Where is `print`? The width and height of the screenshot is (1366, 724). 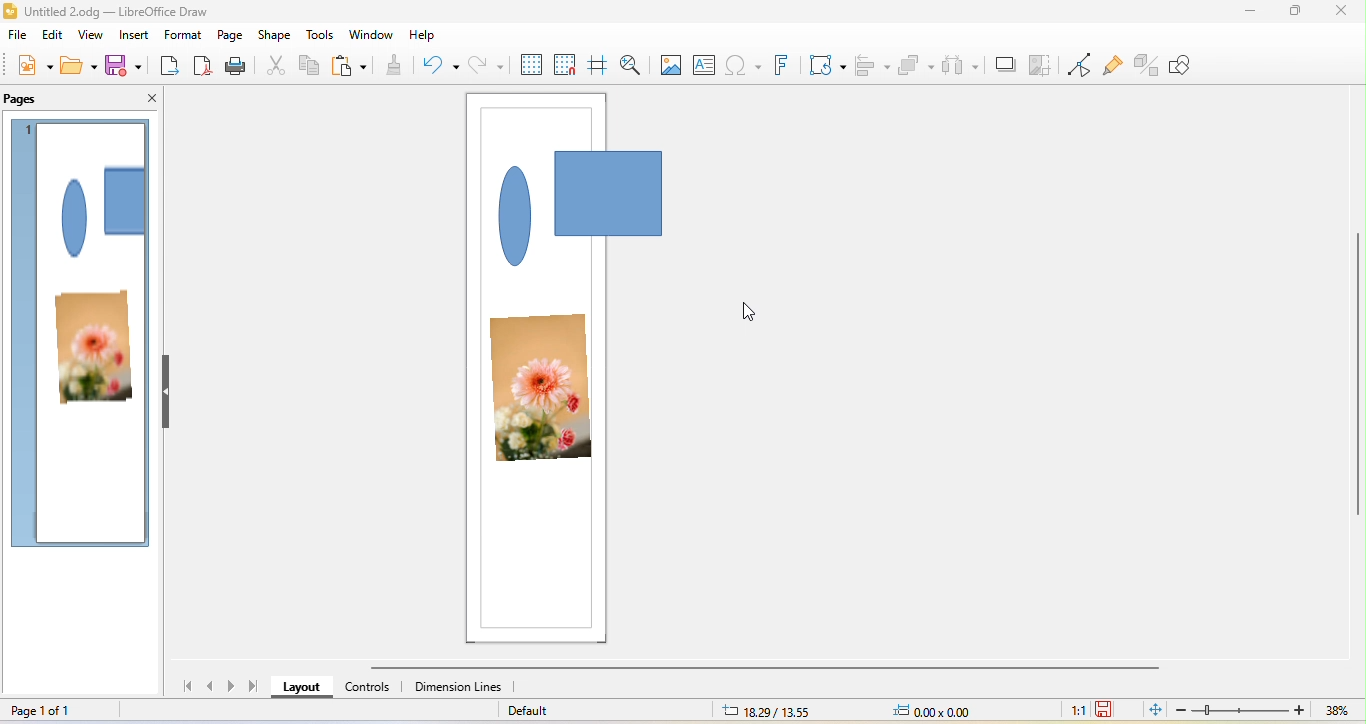
print is located at coordinates (240, 66).